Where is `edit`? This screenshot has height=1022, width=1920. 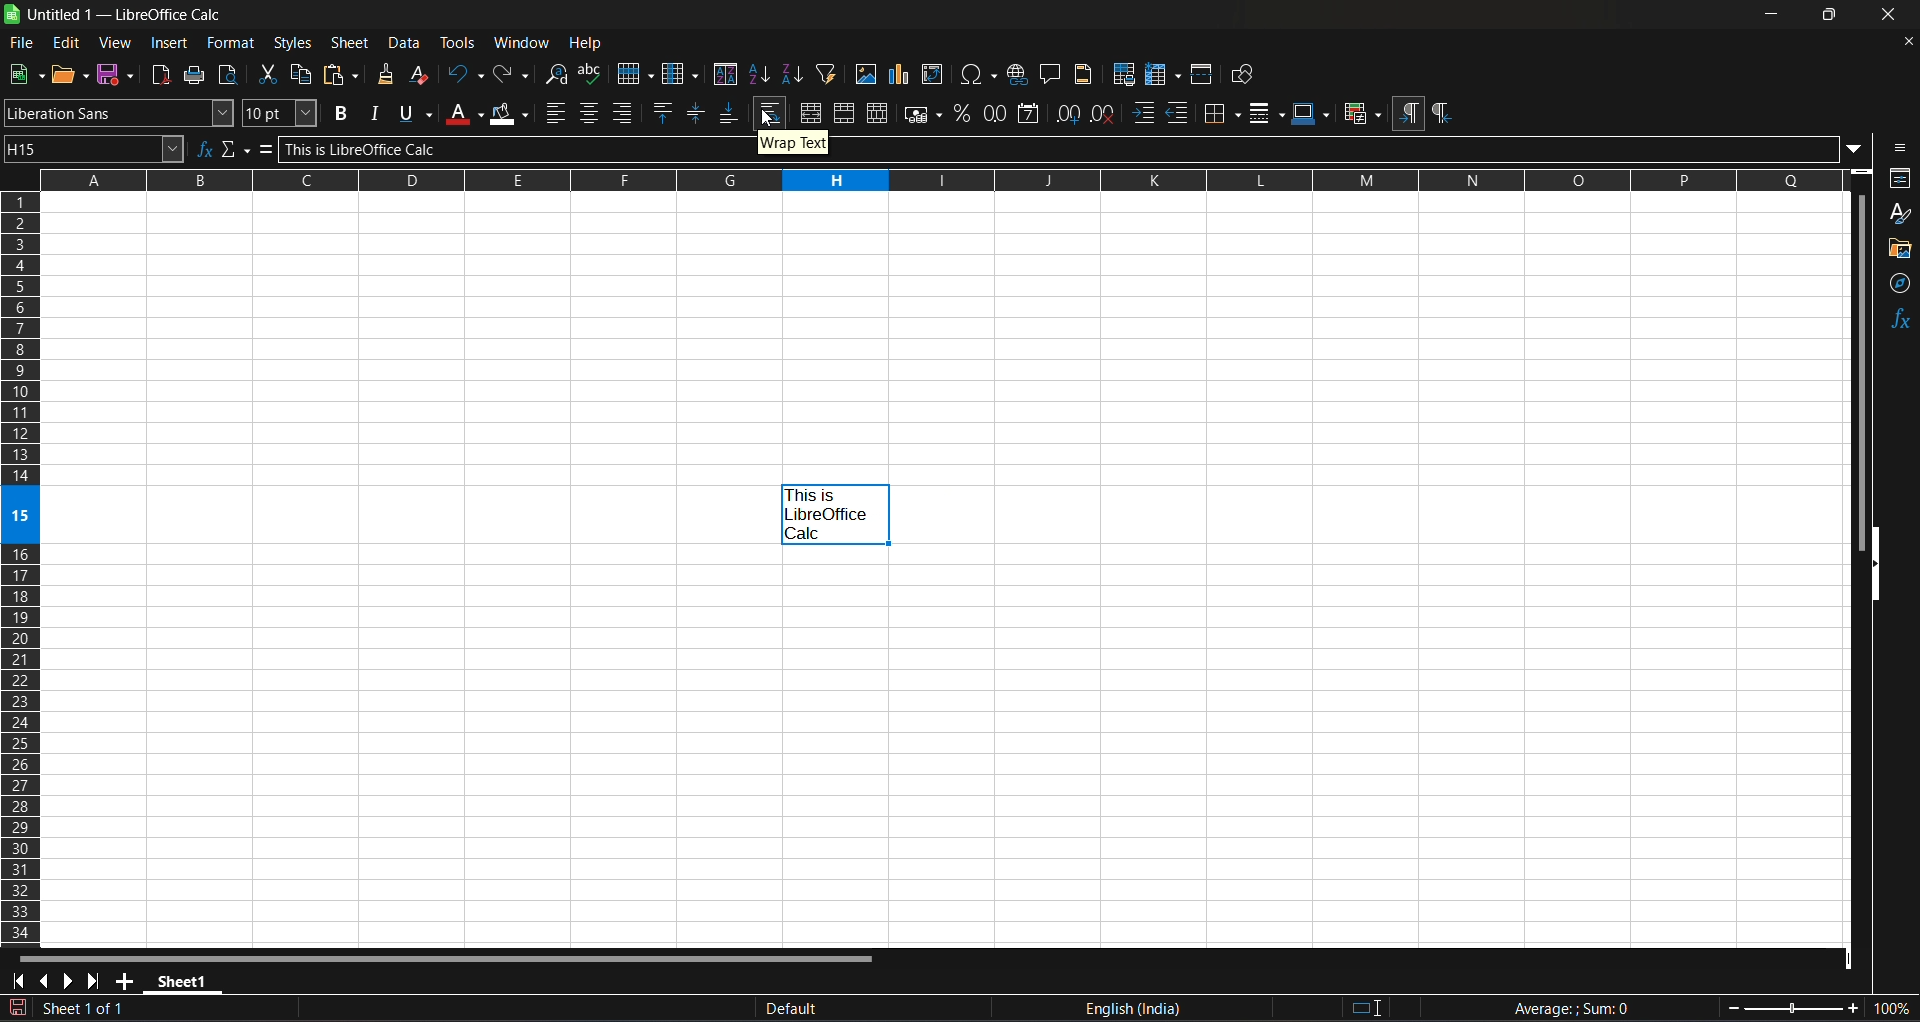 edit is located at coordinates (67, 42).